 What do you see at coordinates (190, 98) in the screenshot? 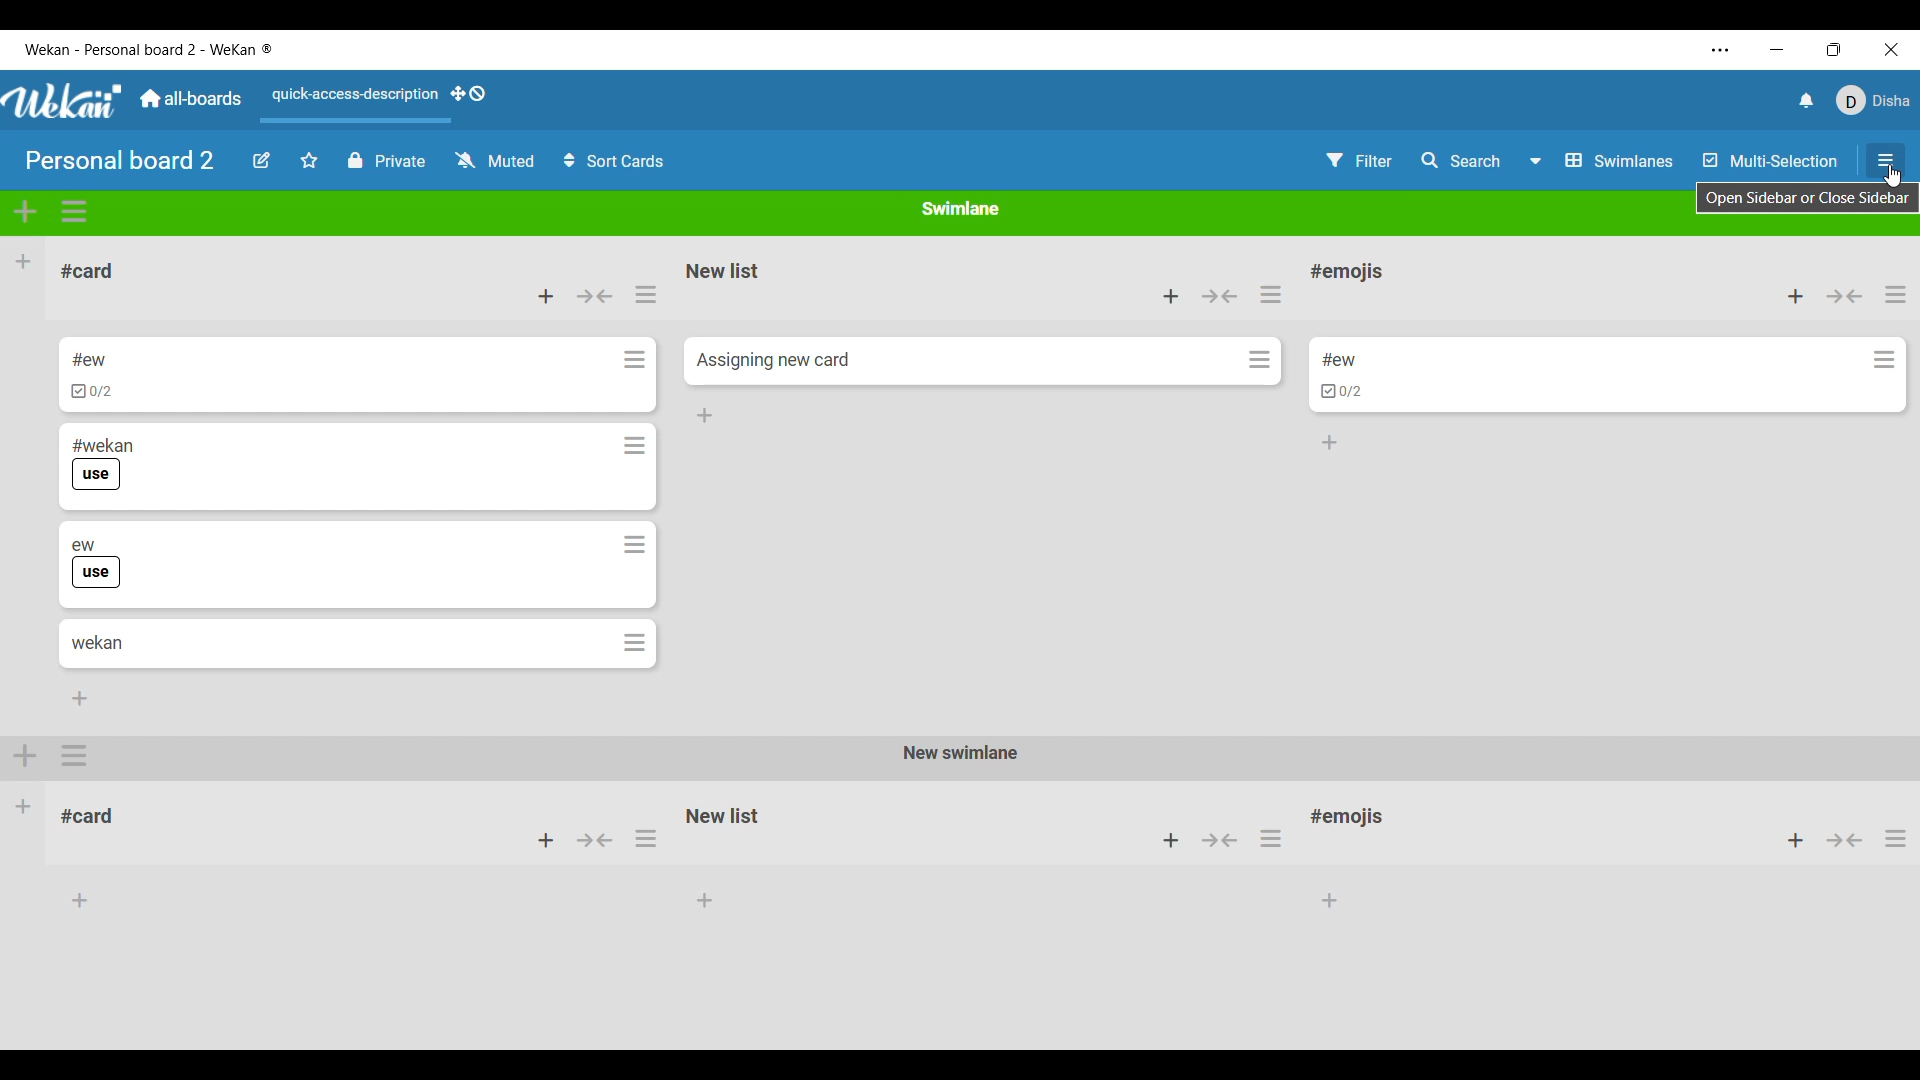
I see `Main dashboard` at bounding box center [190, 98].